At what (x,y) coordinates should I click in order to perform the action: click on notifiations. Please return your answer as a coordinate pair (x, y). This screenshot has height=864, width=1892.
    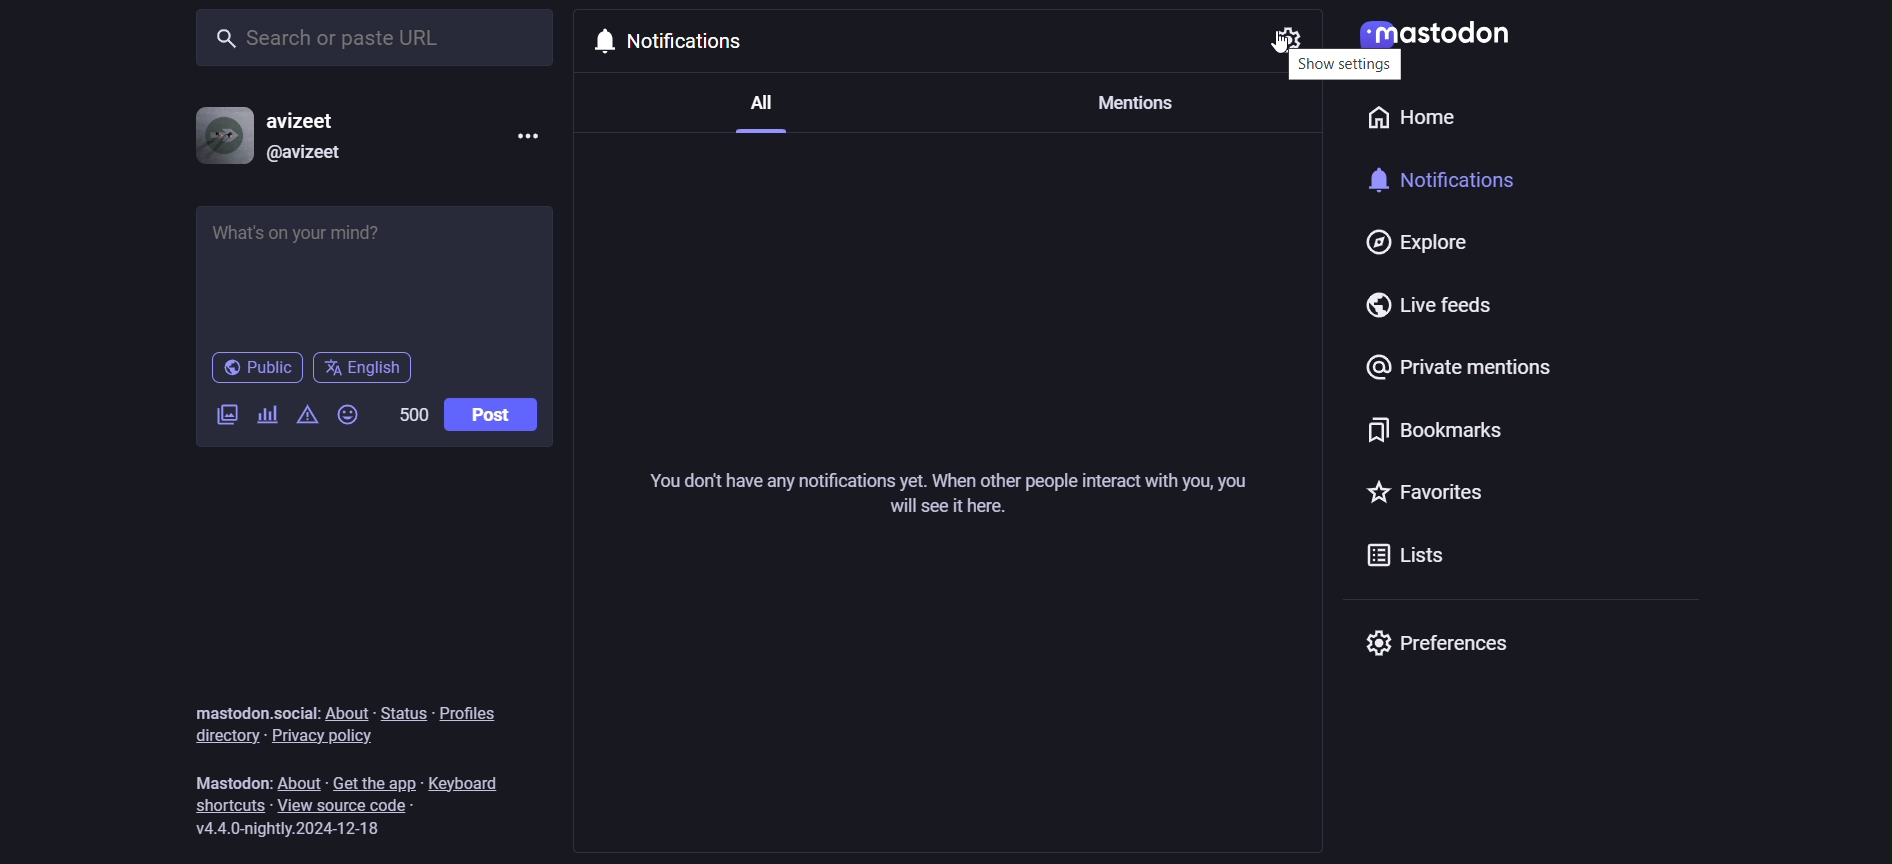
    Looking at the image, I should click on (693, 39).